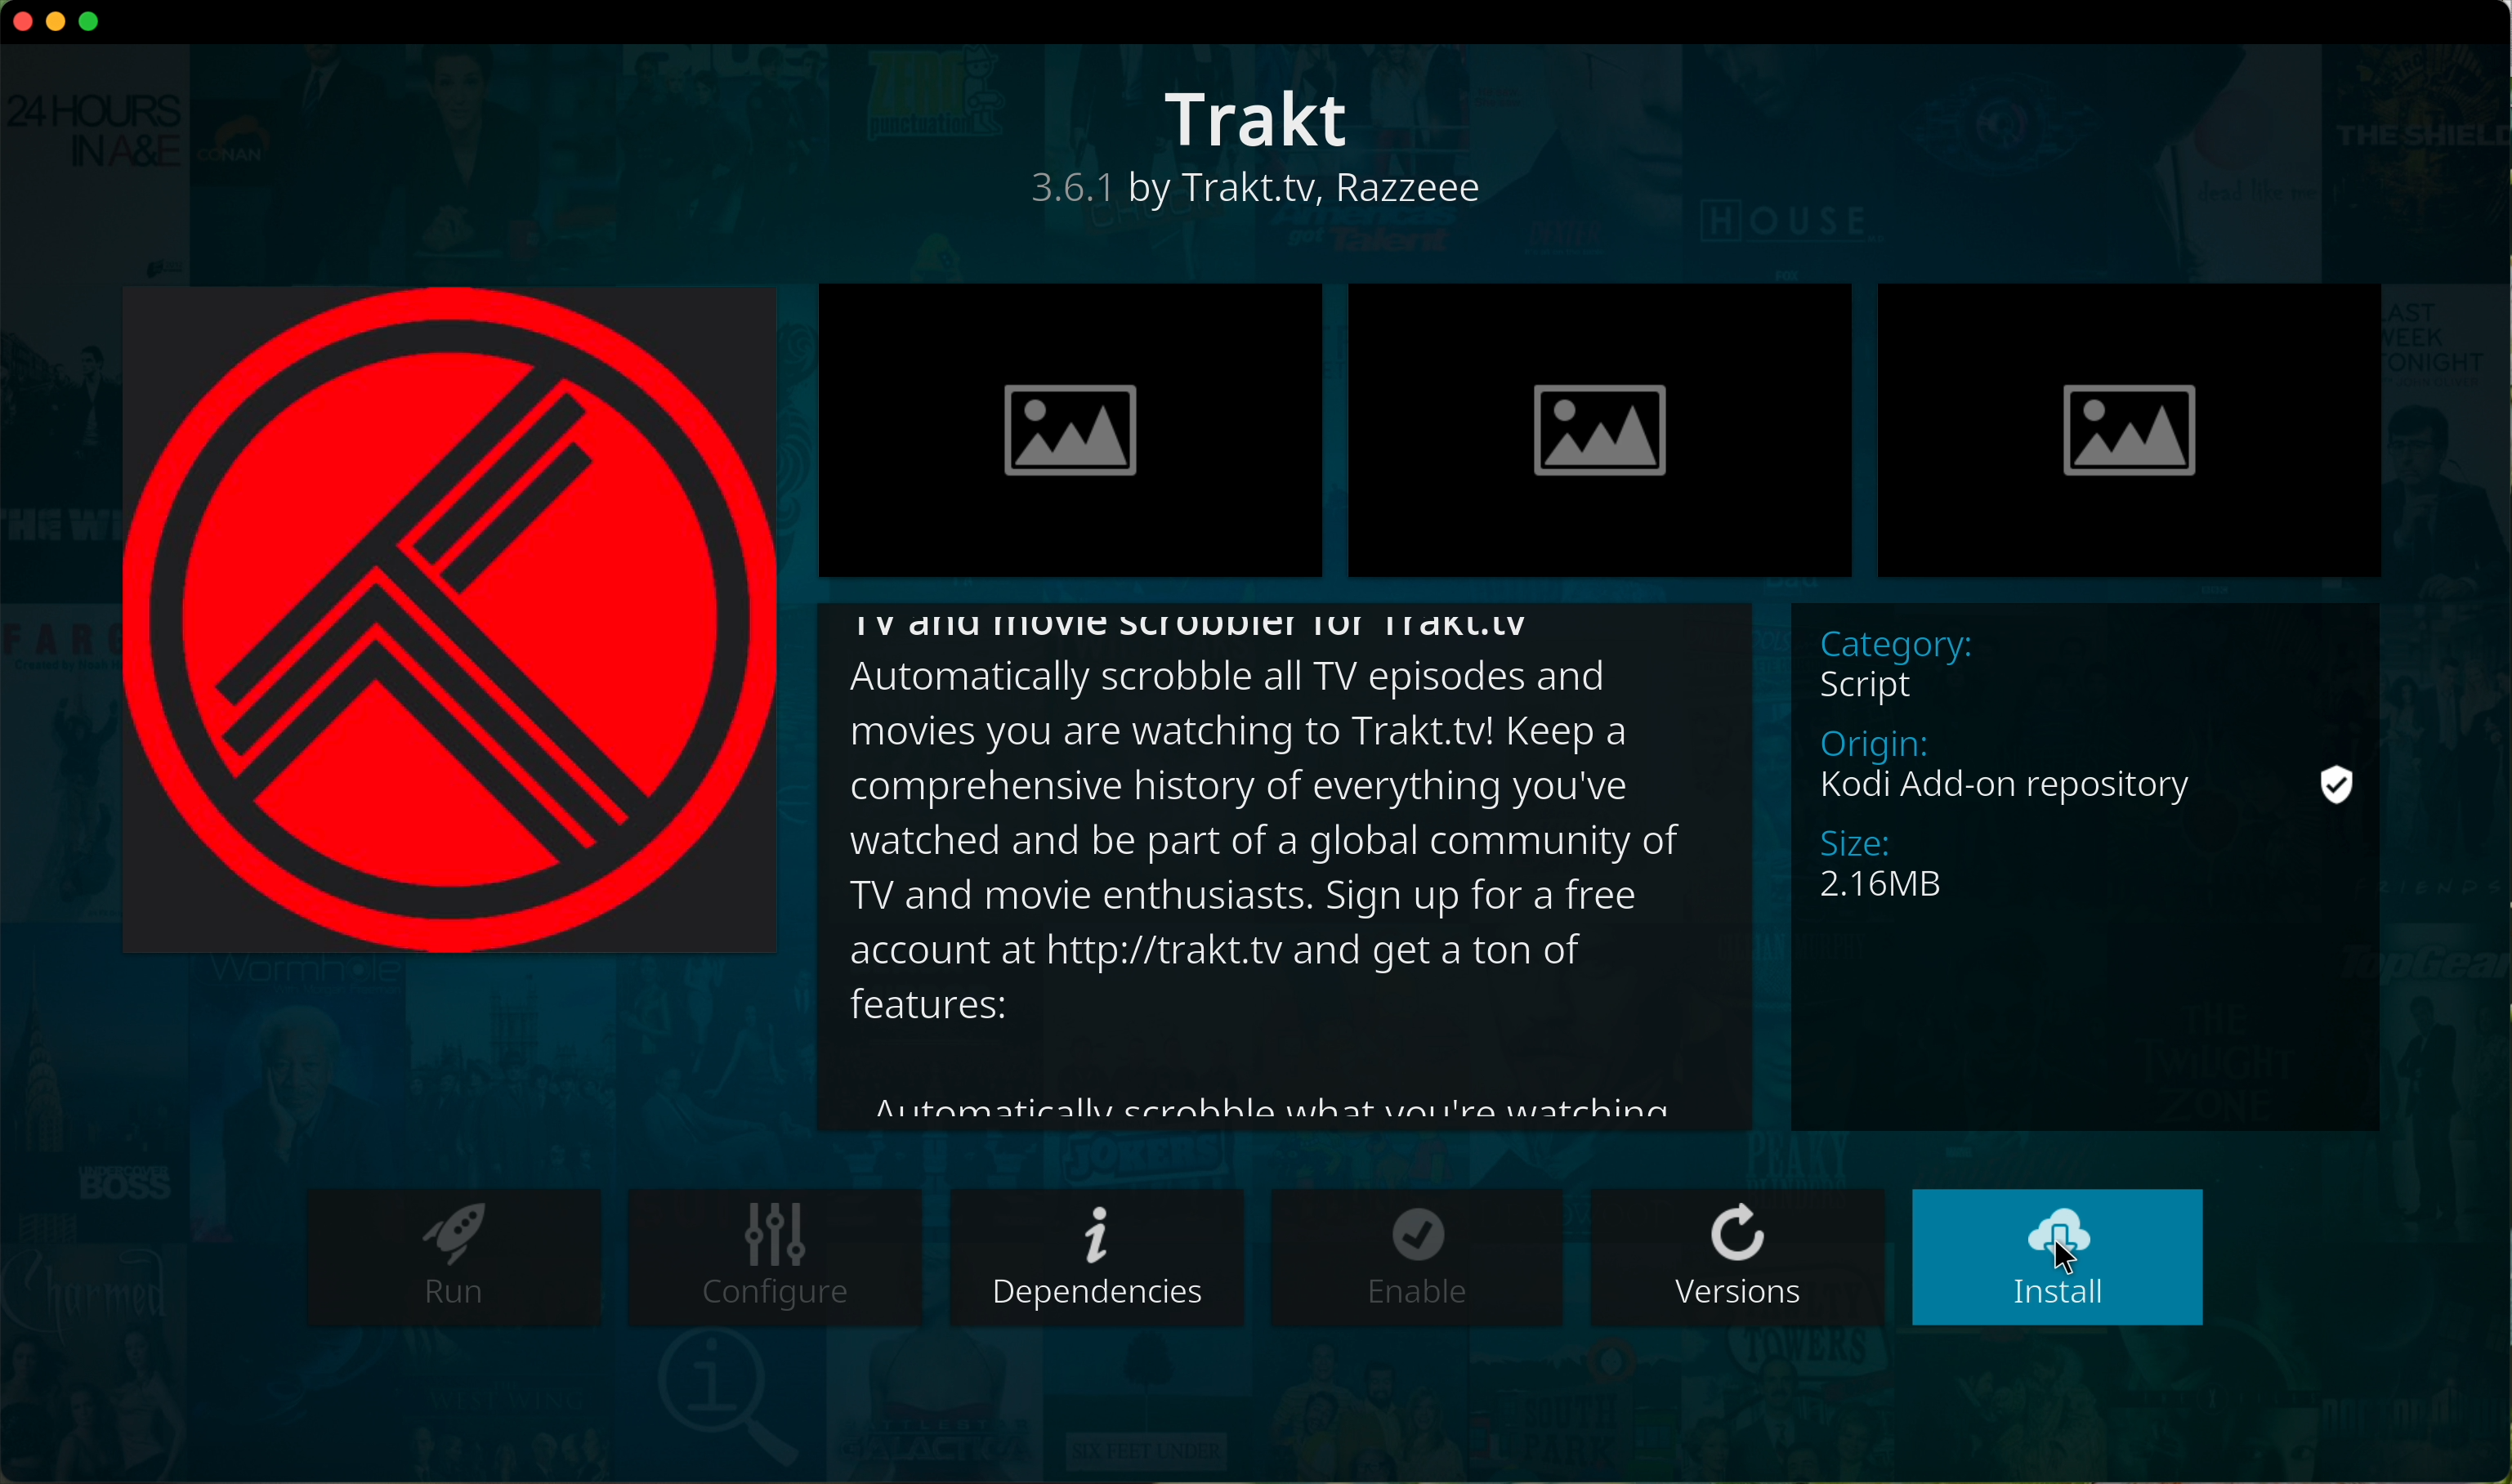  I want to click on image, so click(1072, 431).